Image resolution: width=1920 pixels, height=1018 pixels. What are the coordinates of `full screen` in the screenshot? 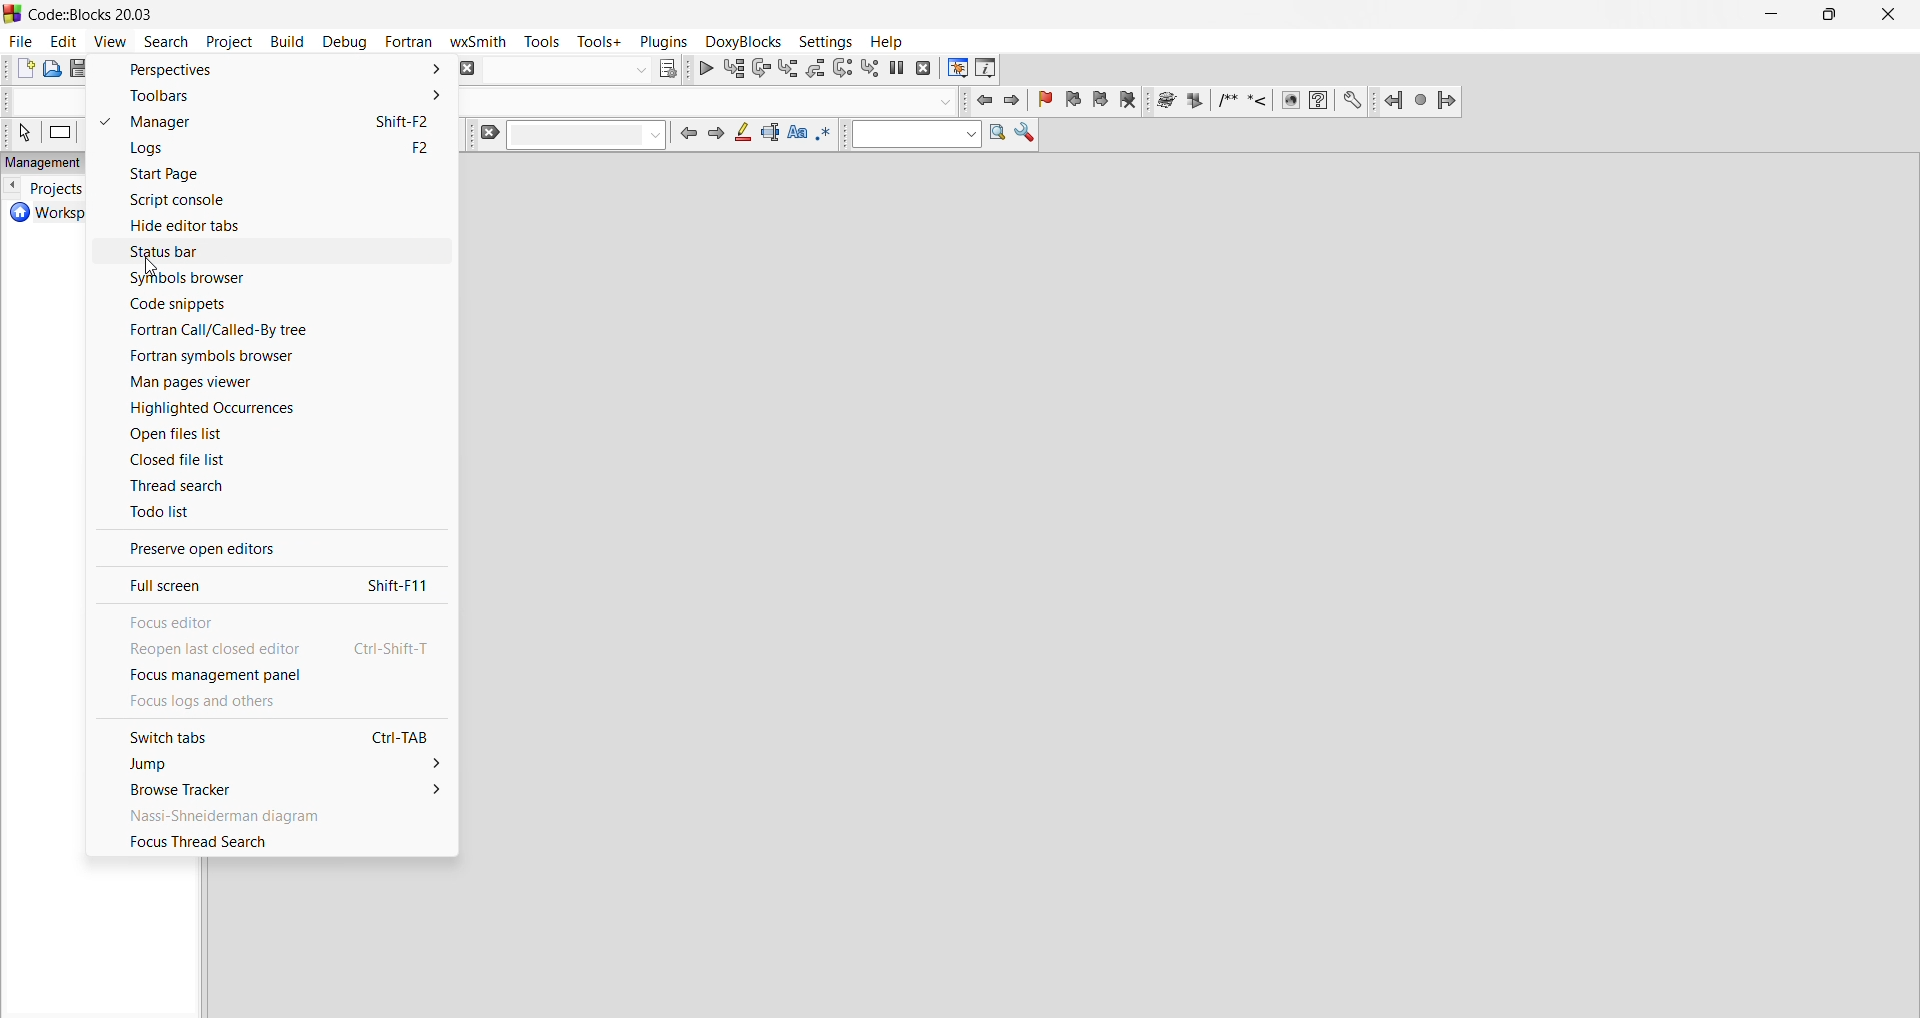 It's located at (271, 583).